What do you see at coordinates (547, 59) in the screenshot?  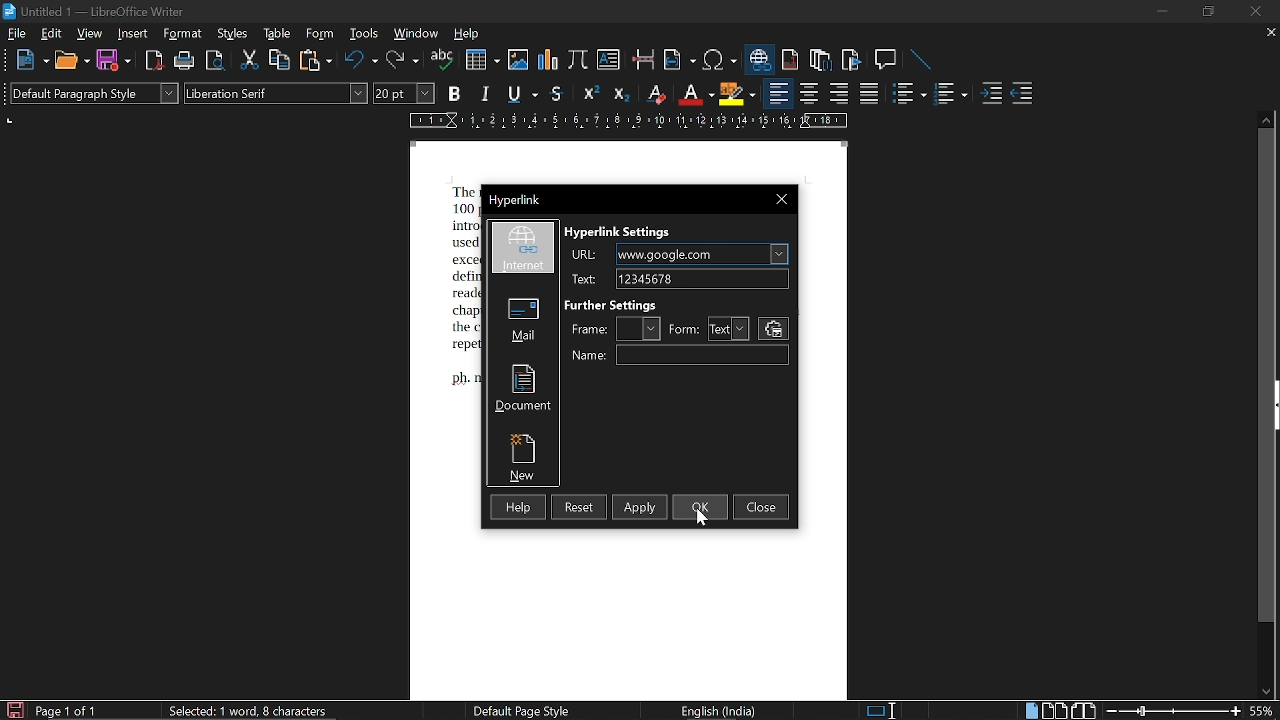 I see `insert chart` at bounding box center [547, 59].